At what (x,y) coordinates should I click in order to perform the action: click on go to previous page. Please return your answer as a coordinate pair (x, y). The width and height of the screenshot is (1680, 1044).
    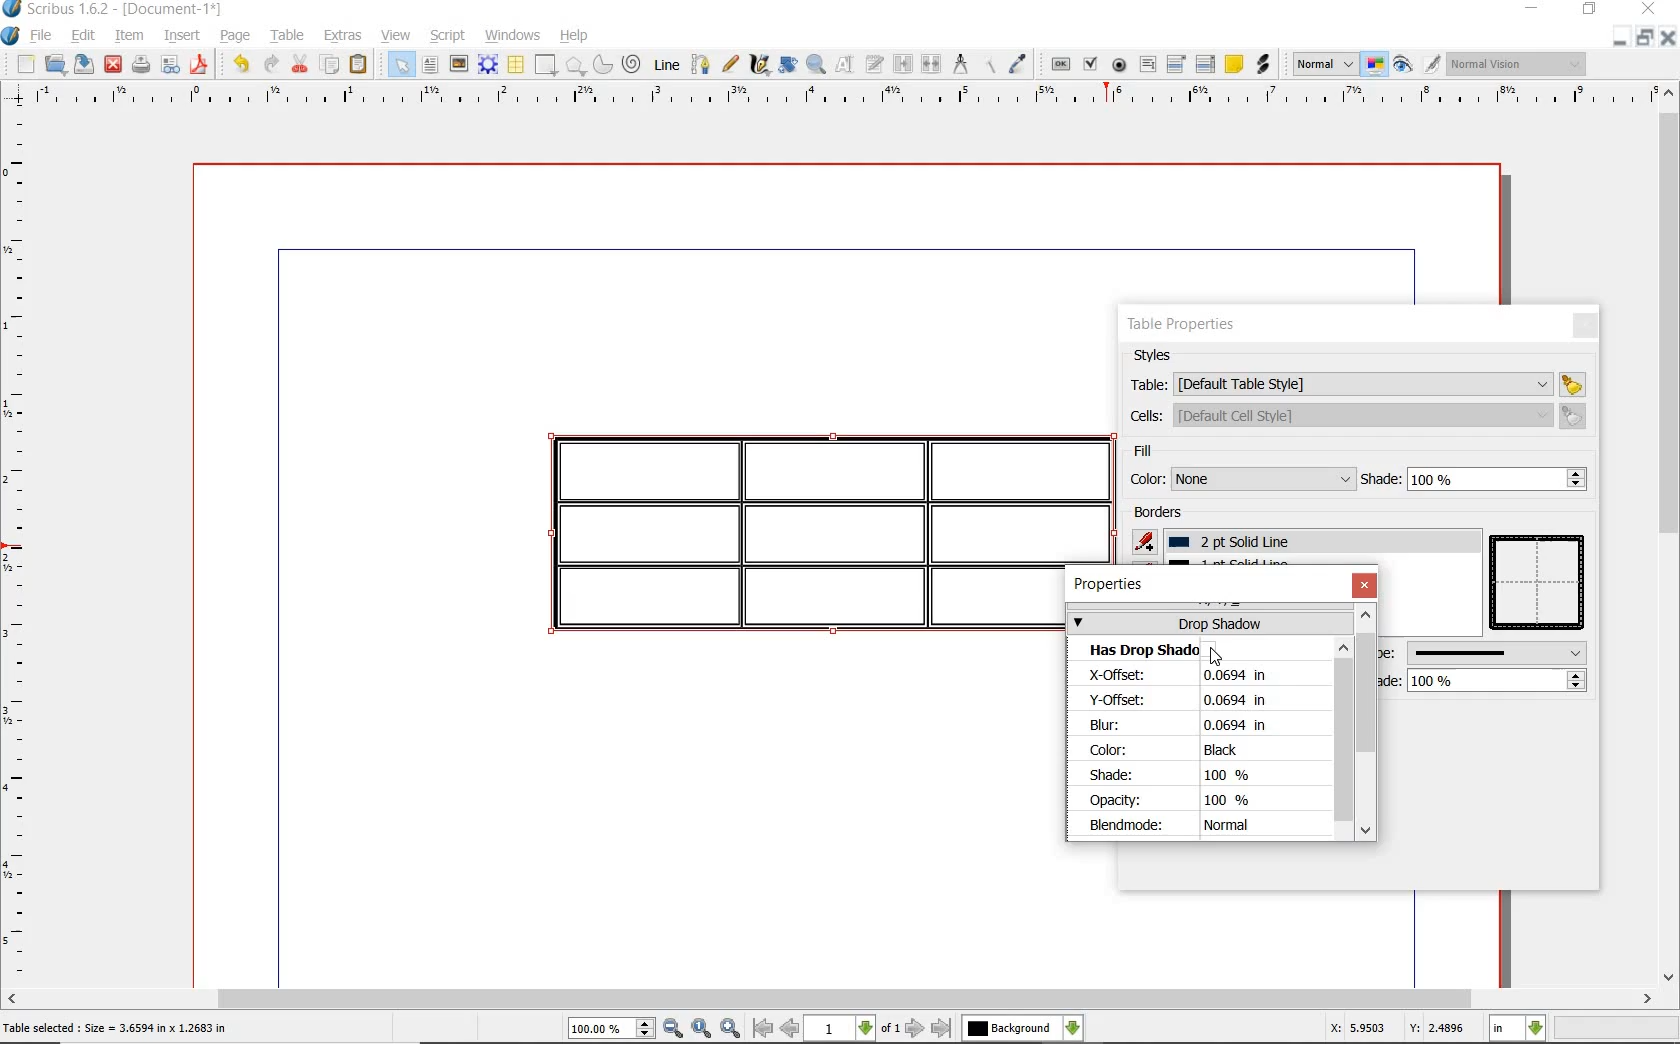
    Looking at the image, I should click on (790, 1029).